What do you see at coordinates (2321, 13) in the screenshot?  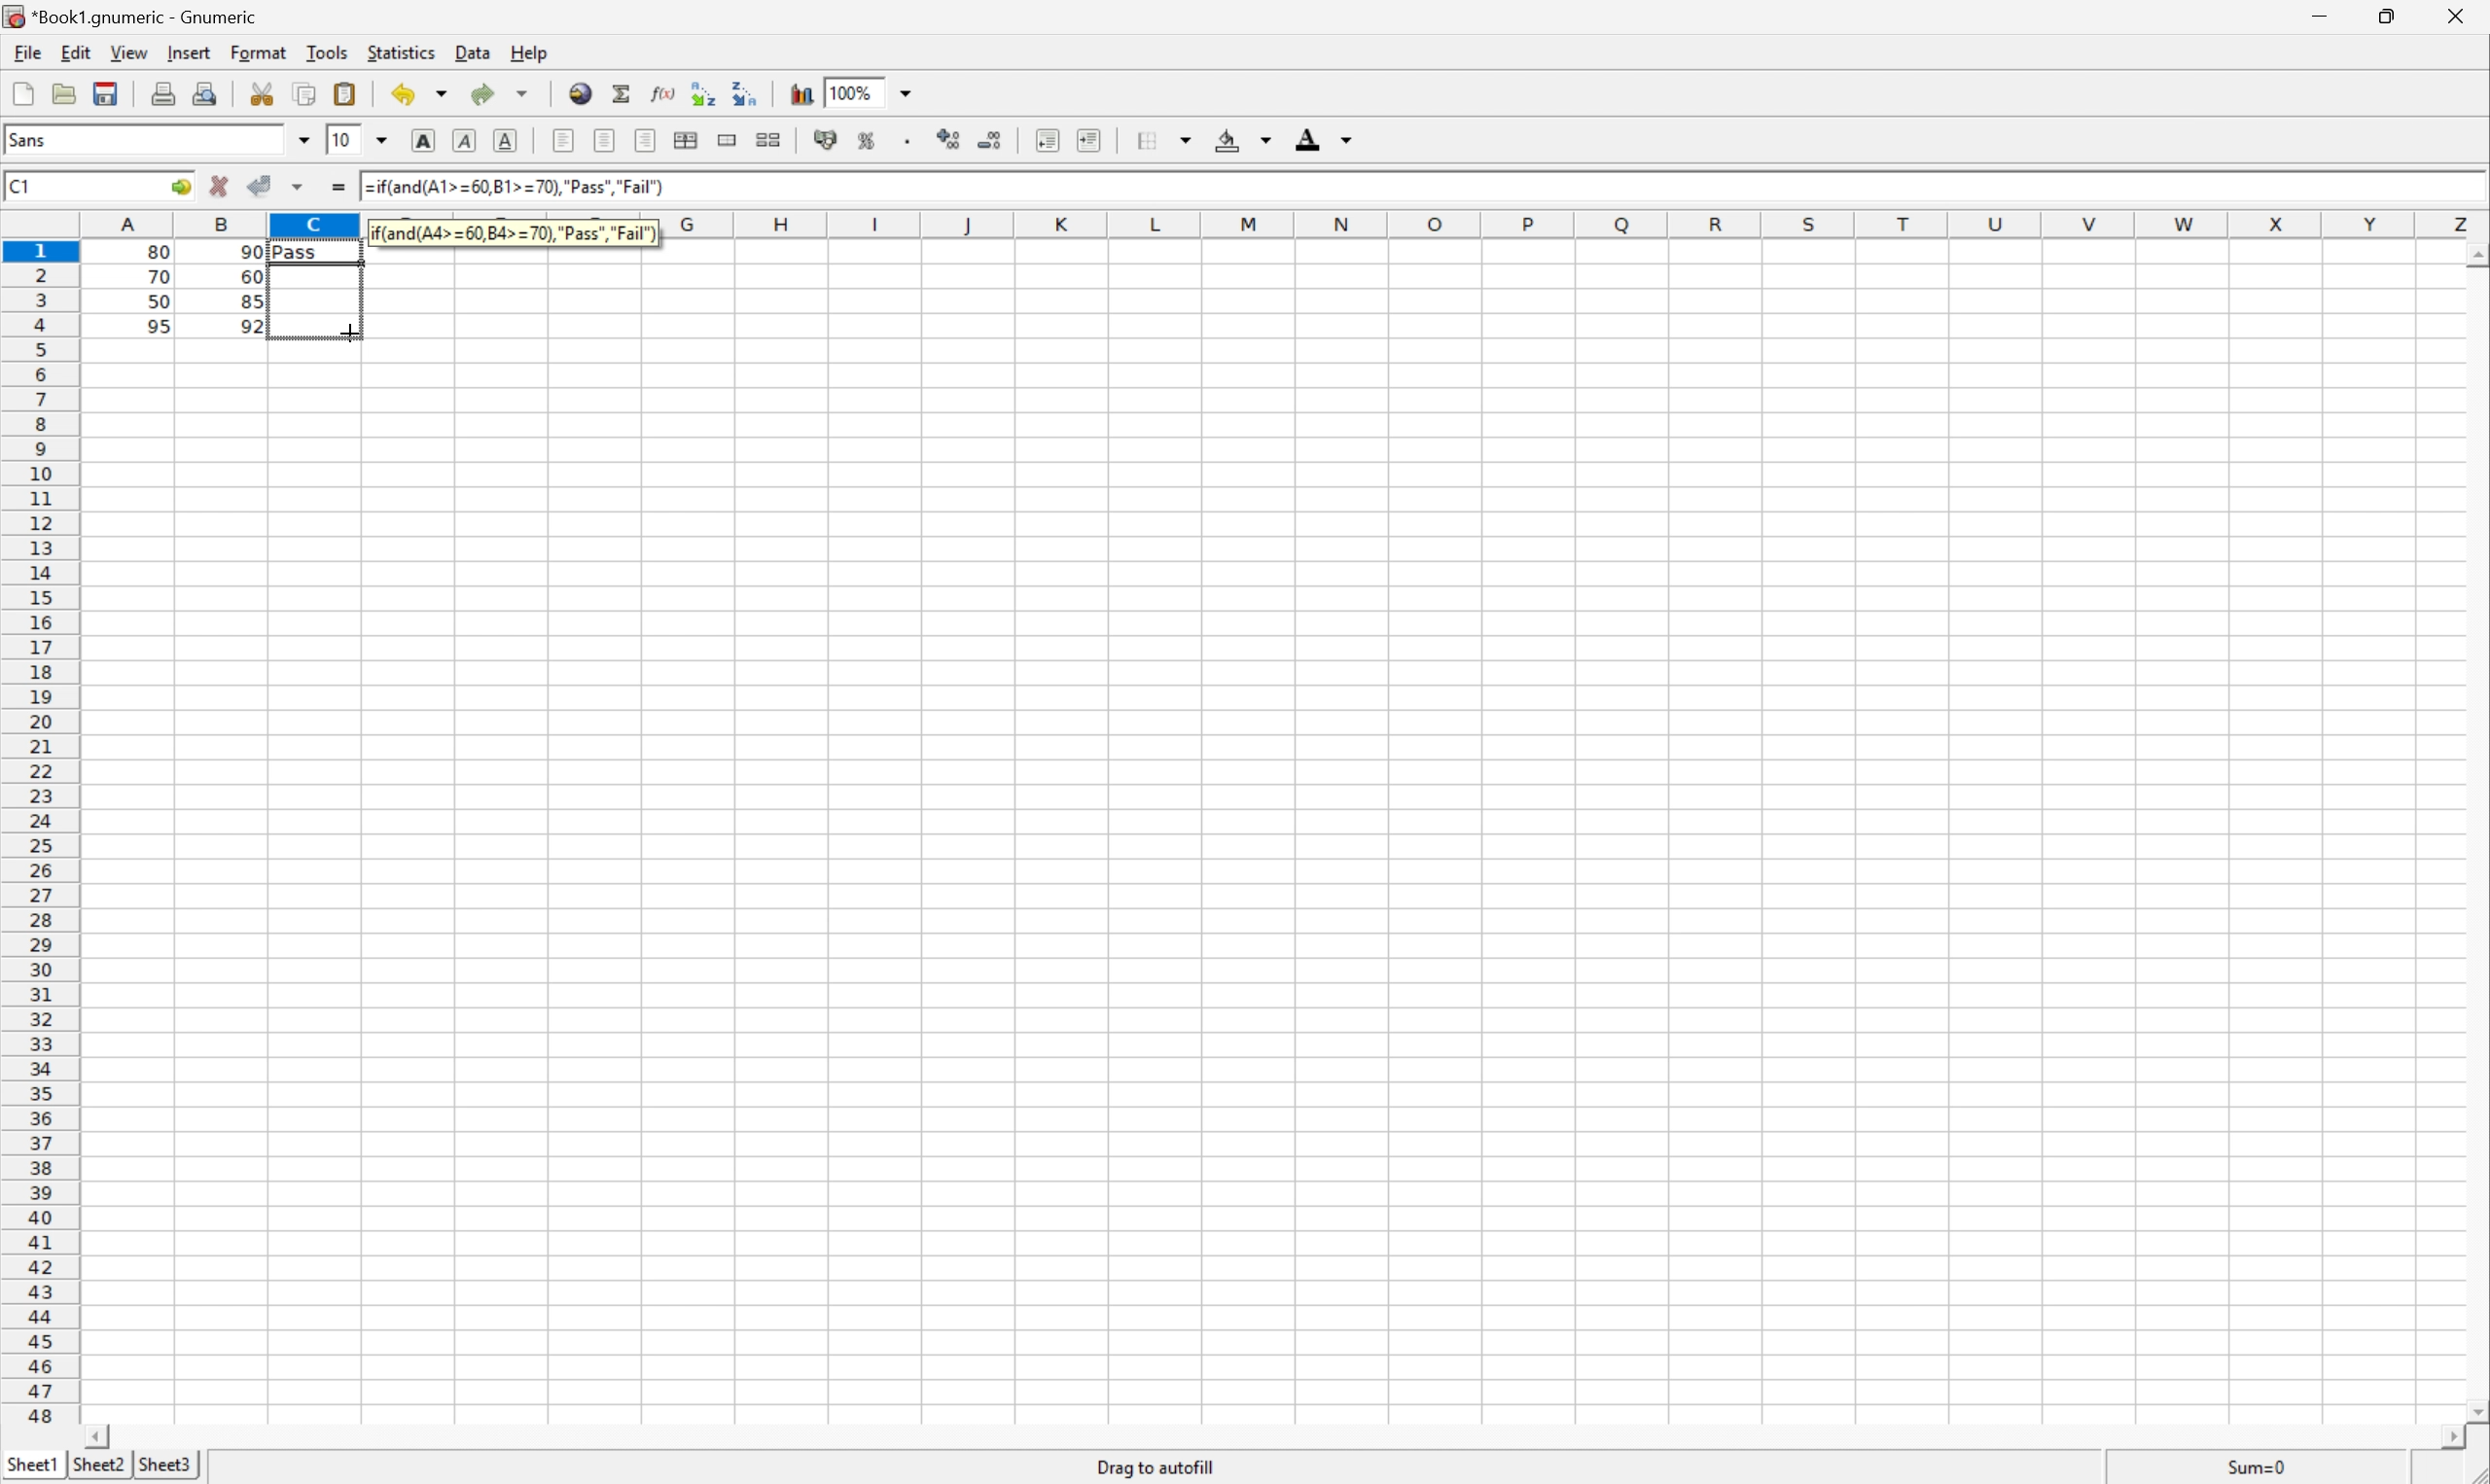 I see `Minimize` at bounding box center [2321, 13].